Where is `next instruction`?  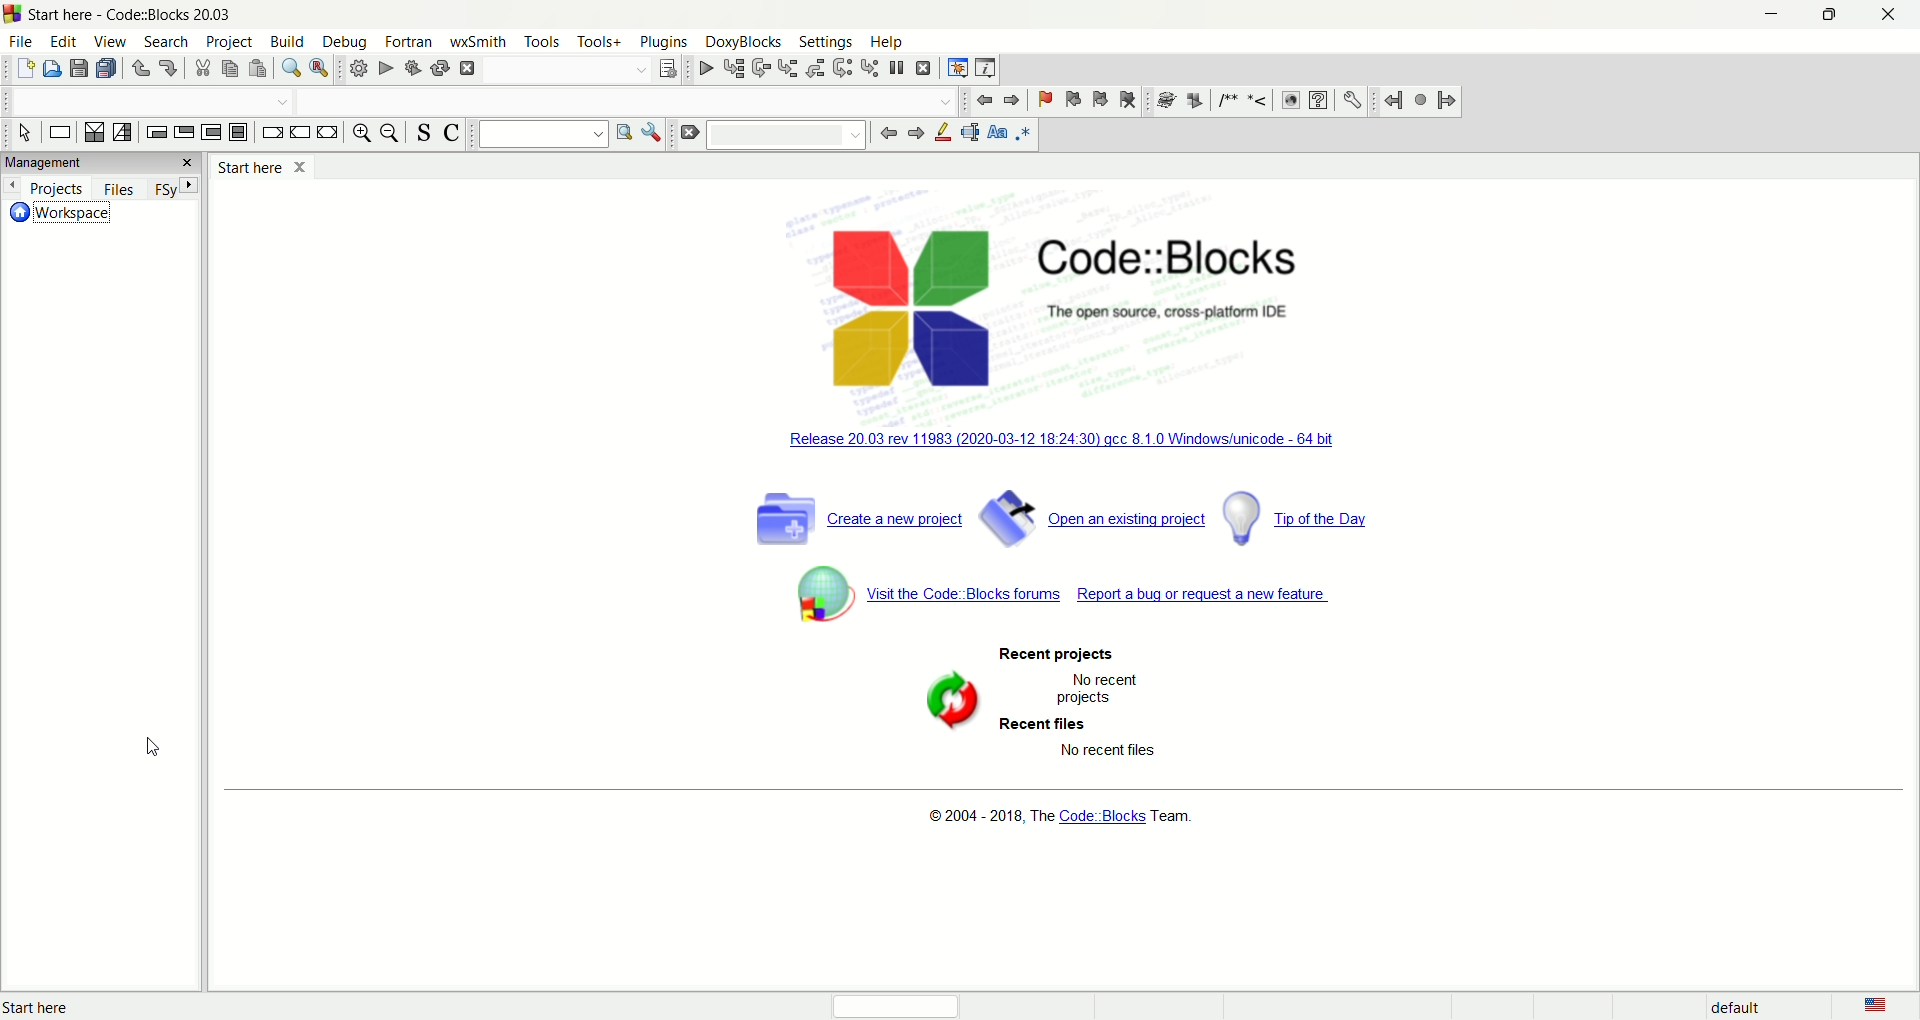
next instruction is located at coordinates (842, 67).